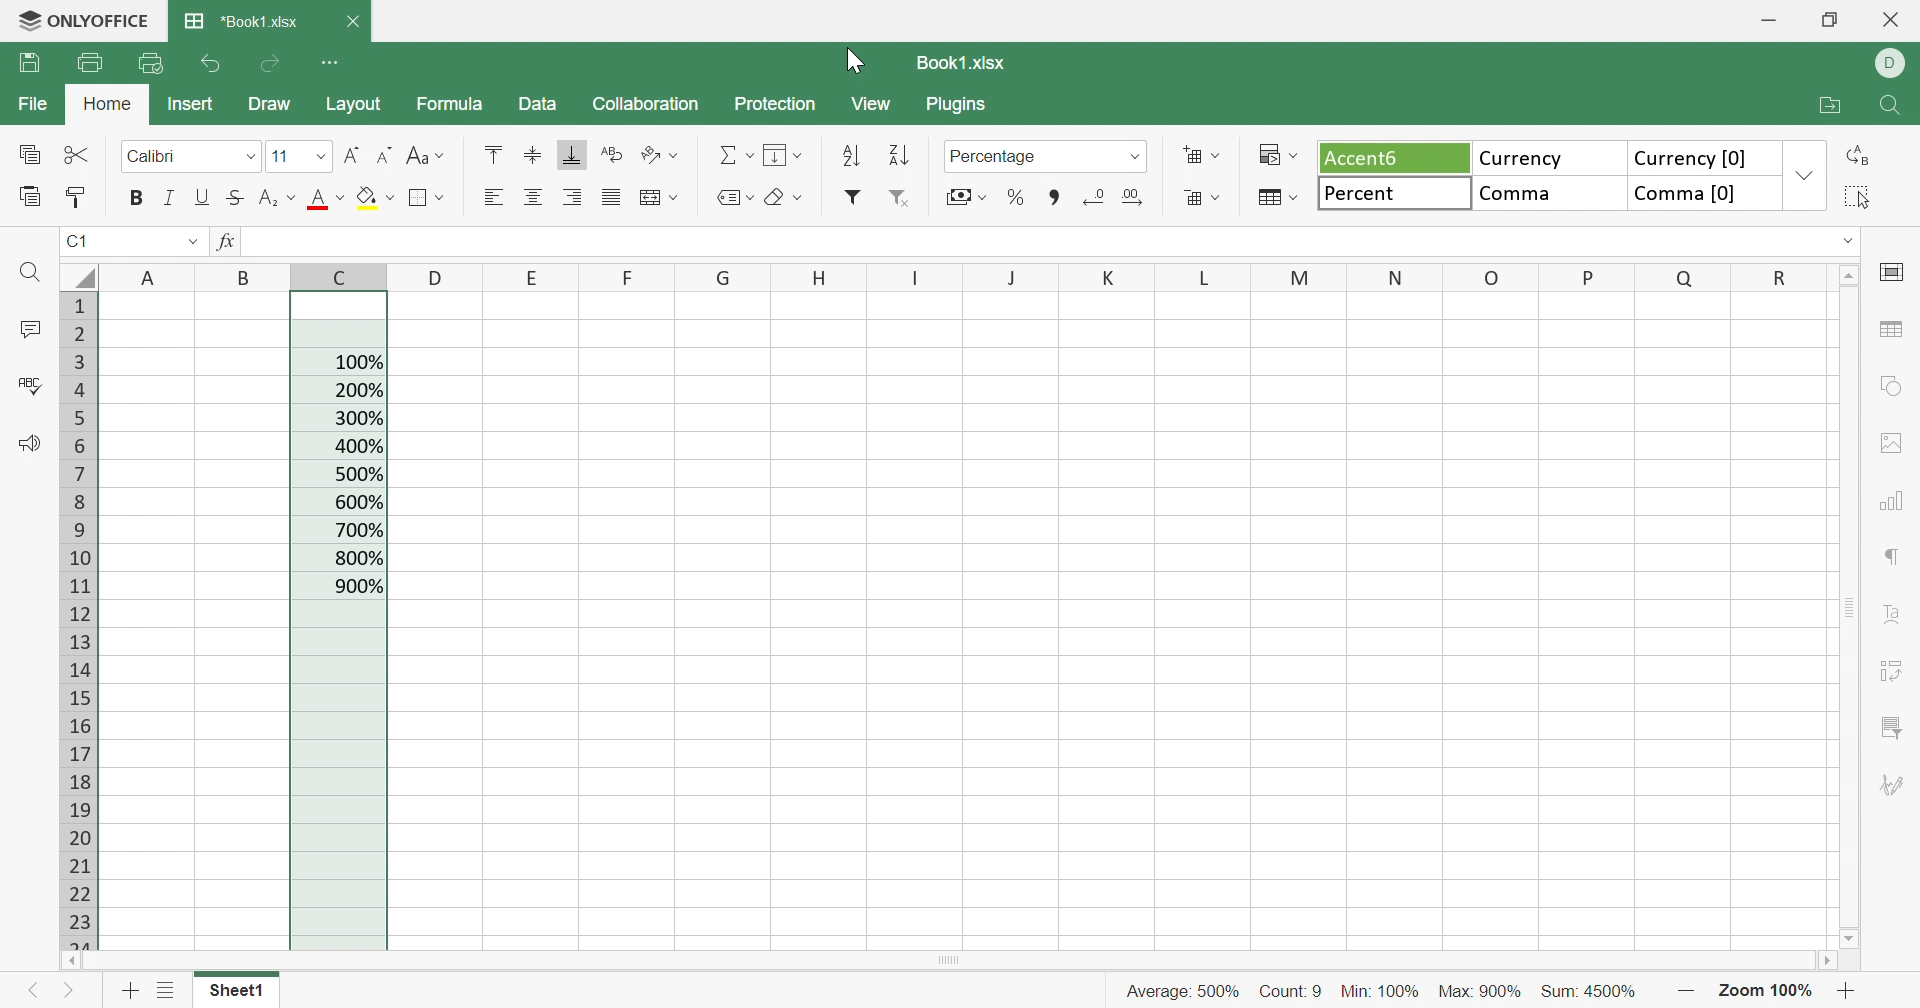 The image size is (1920, 1008). Describe the element at coordinates (335, 63) in the screenshot. I see `Customize quick access toolbar` at that location.